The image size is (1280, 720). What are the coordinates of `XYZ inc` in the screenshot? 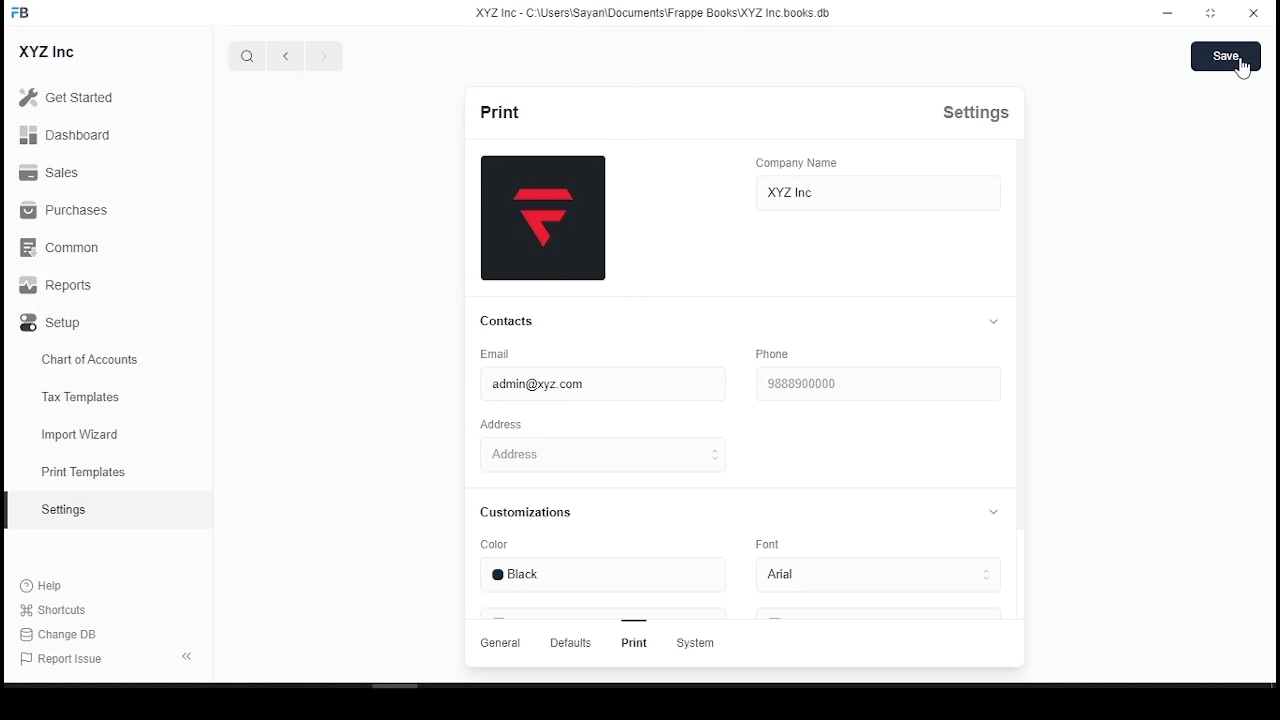 It's located at (790, 193).